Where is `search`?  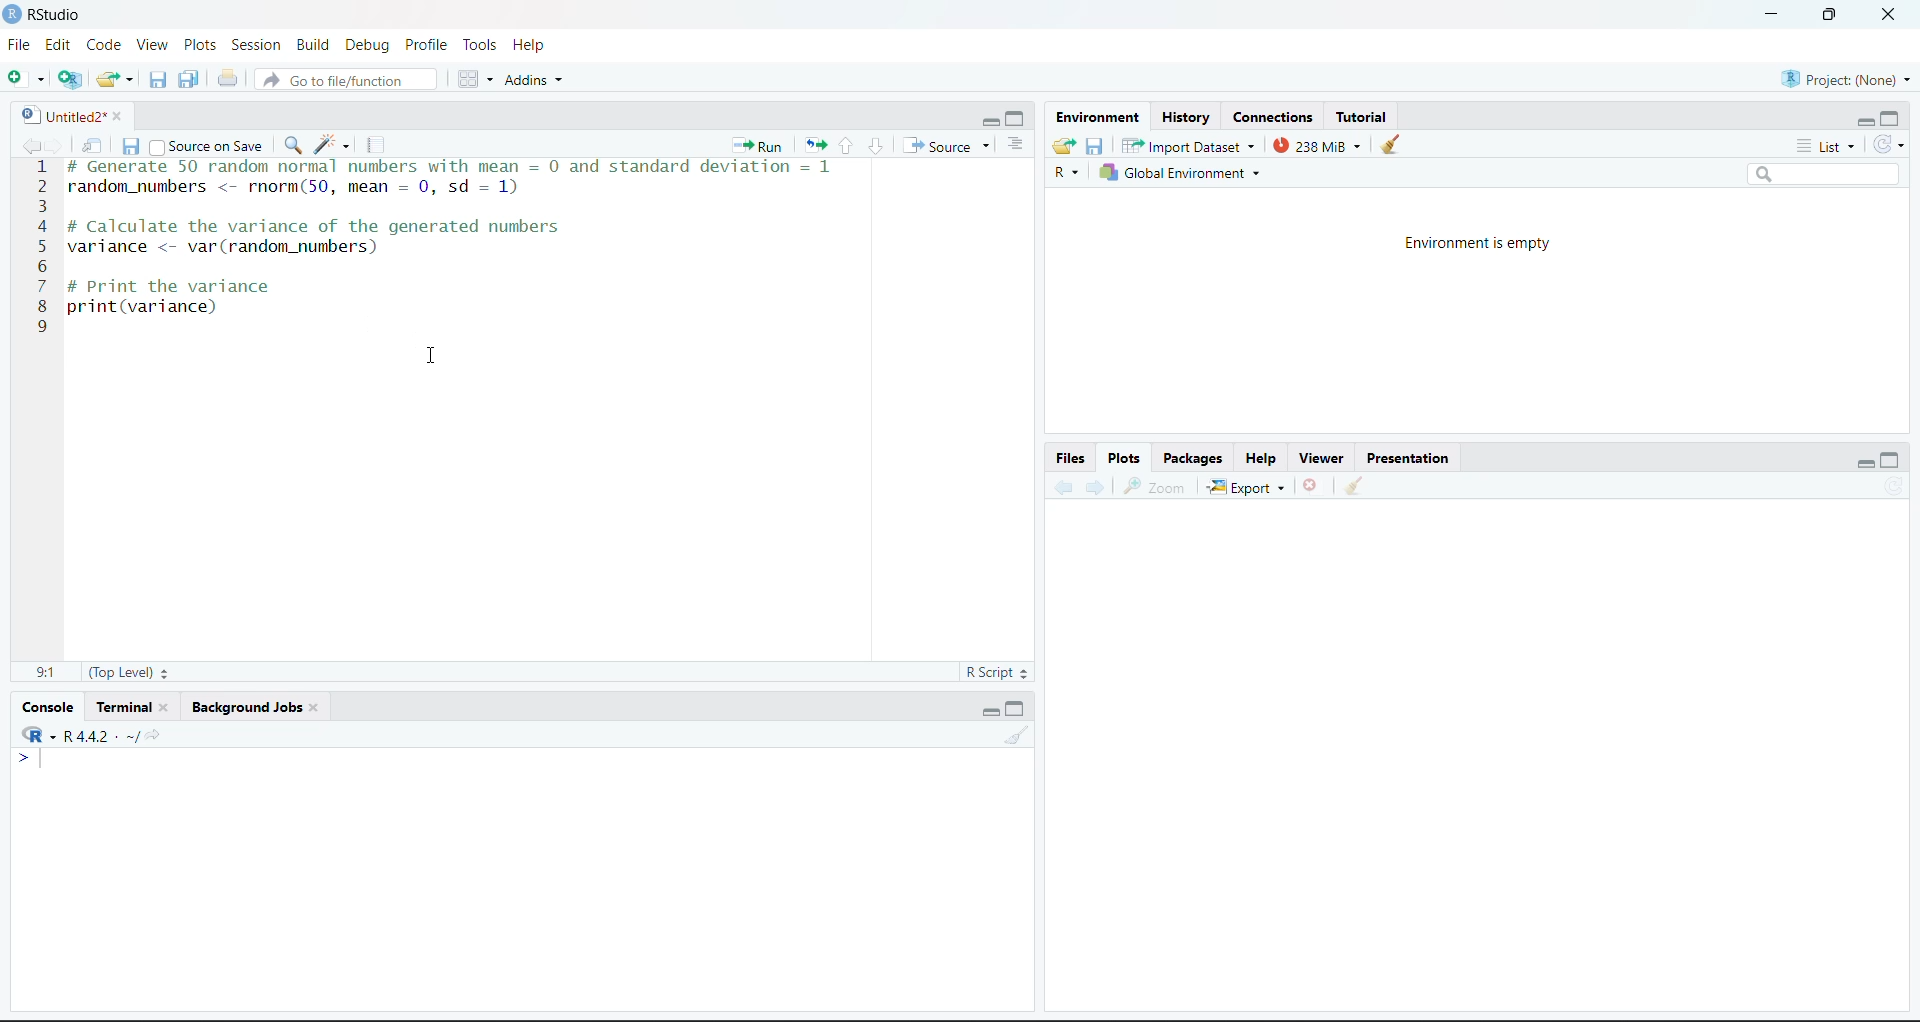 search is located at coordinates (292, 145).